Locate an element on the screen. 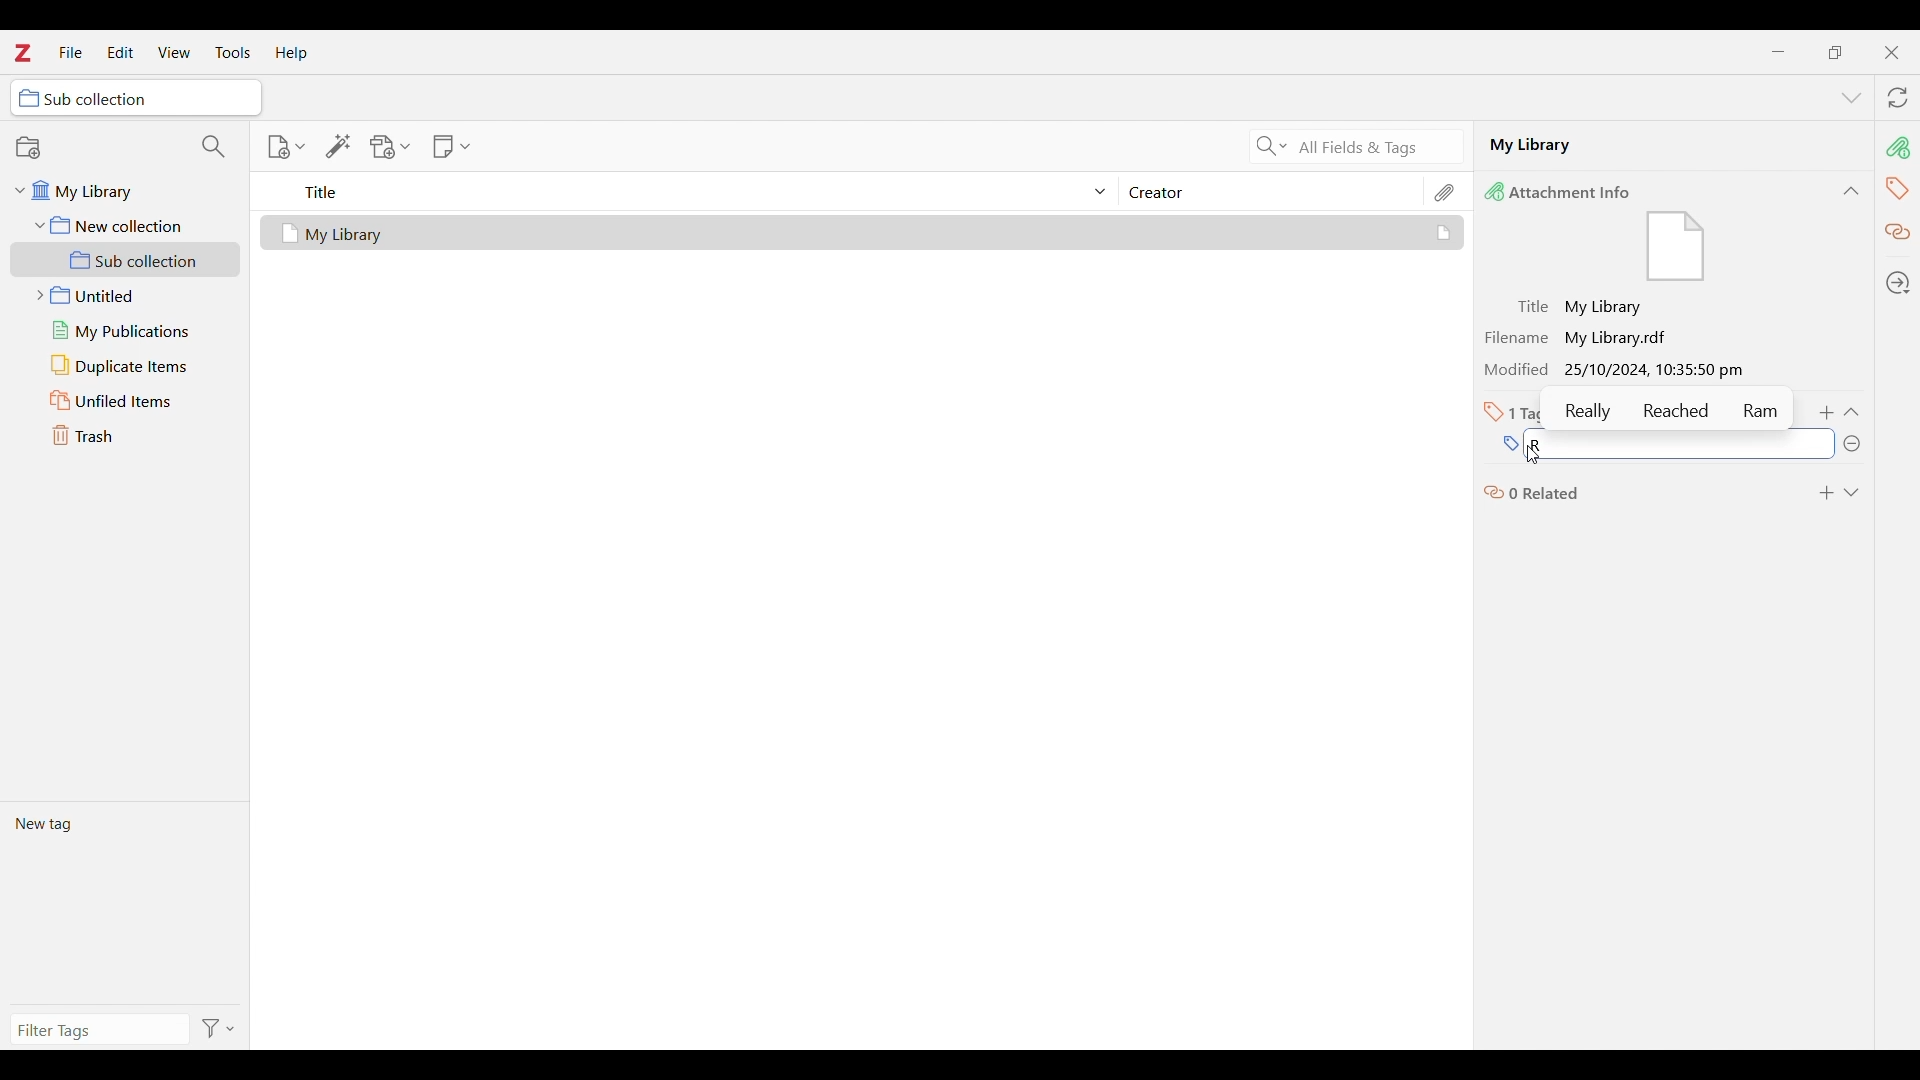 The image size is (1920, 1080). pin is located at coordinates (1897, 147).